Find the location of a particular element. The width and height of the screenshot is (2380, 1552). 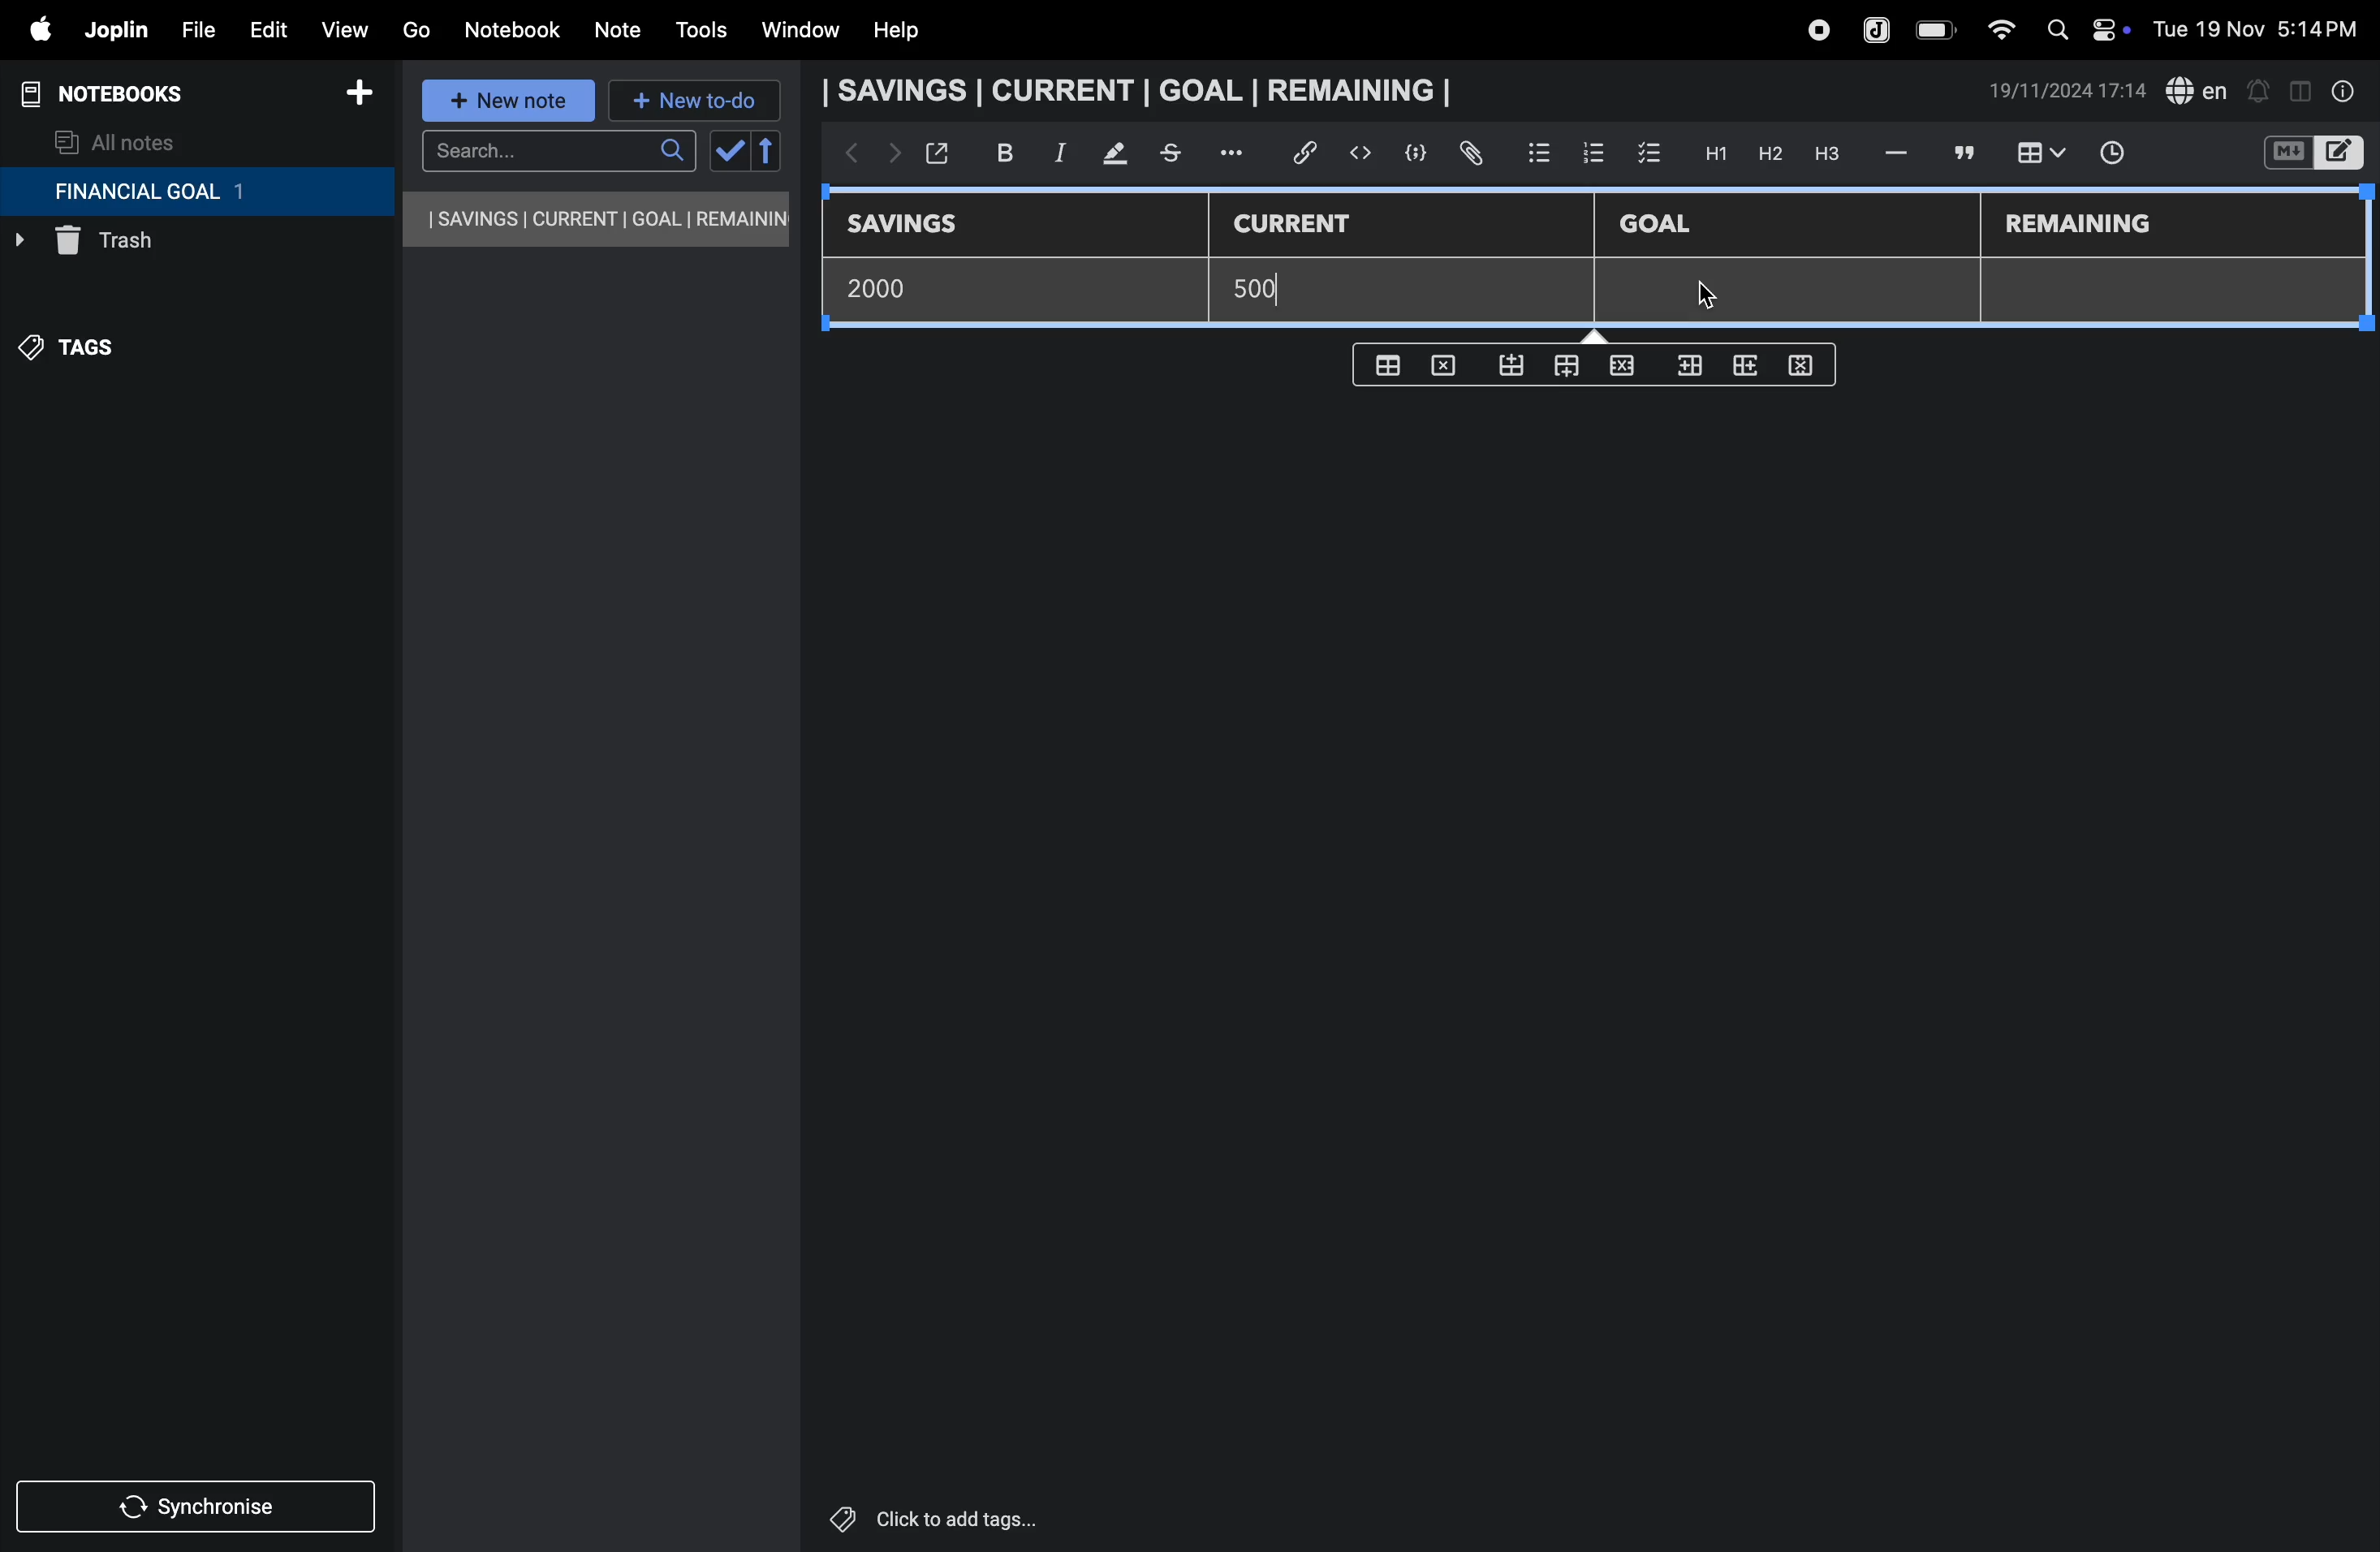

backward is located at coordinates (845, 155).